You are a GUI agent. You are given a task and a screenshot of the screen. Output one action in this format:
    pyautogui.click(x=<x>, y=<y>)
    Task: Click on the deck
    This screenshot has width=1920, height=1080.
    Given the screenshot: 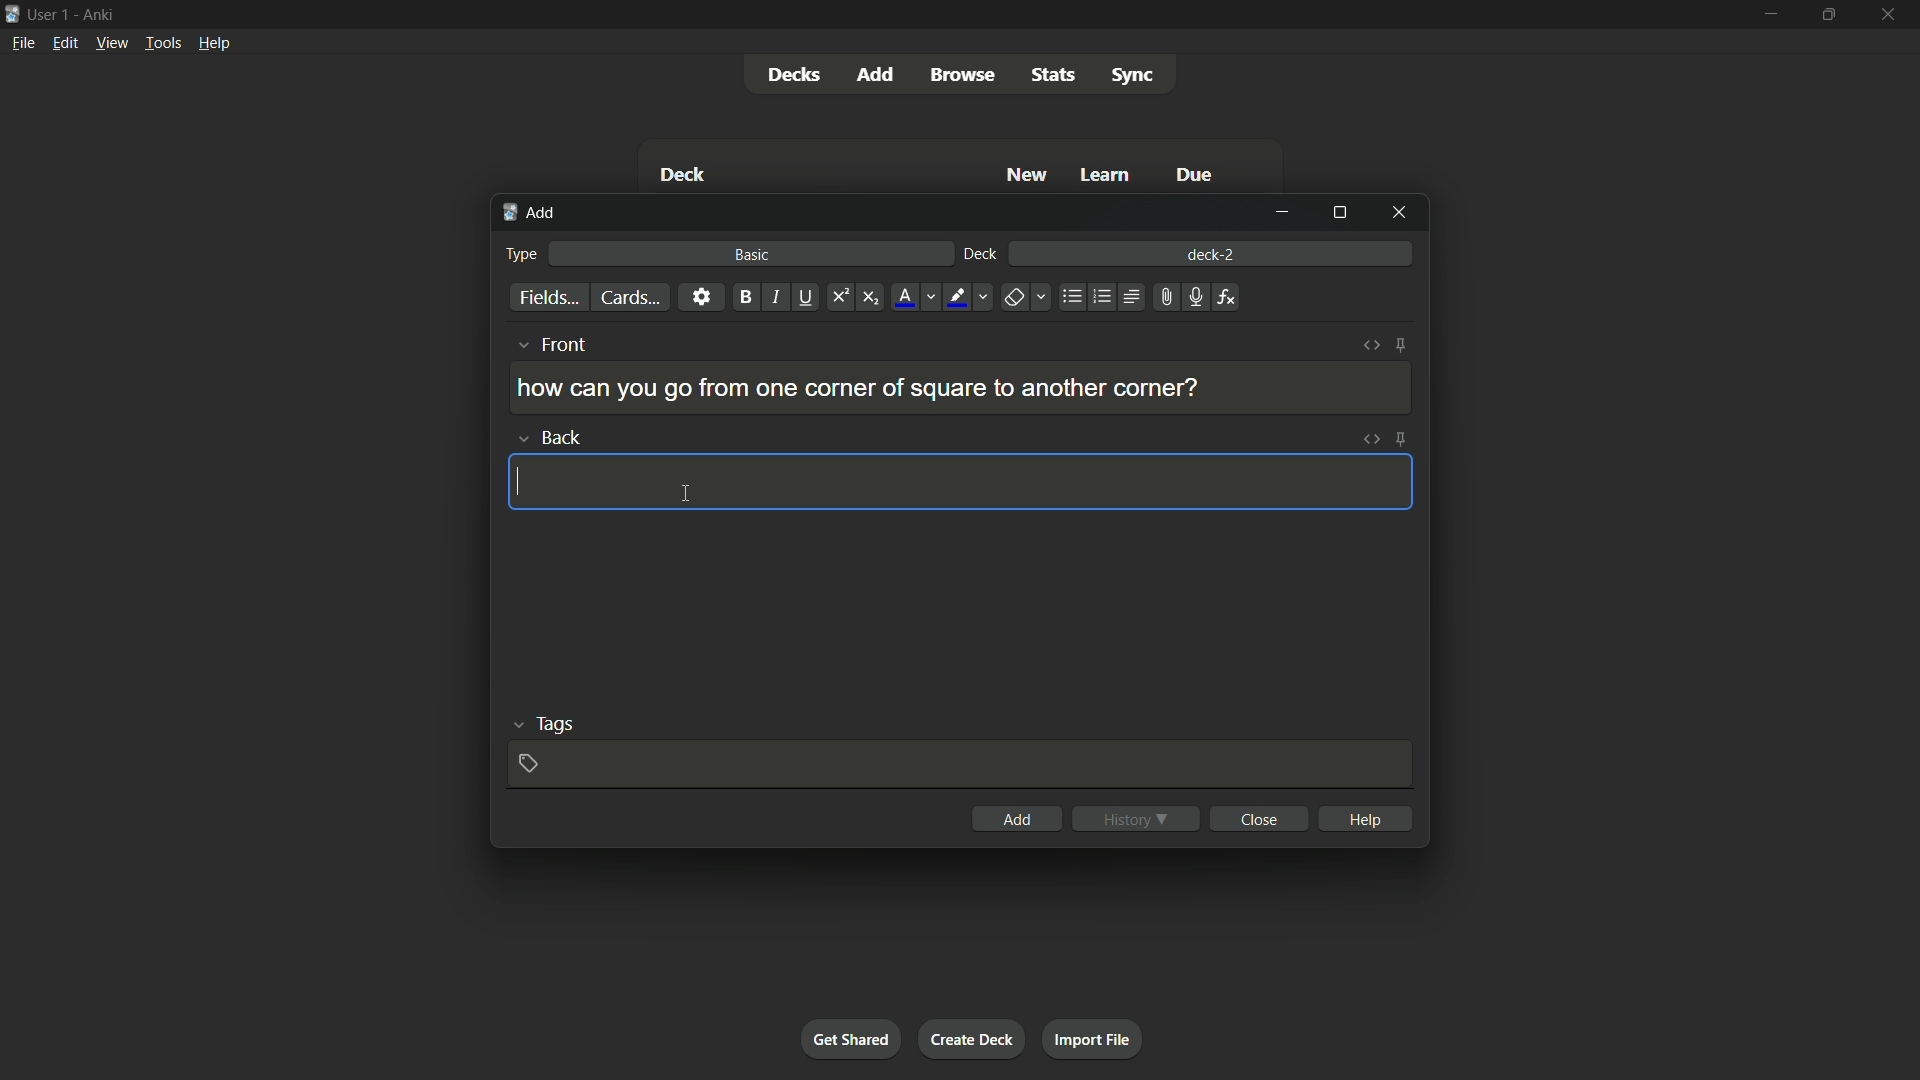 What is the action you would take?
    pyautogui.click(x=687, y=174)
    